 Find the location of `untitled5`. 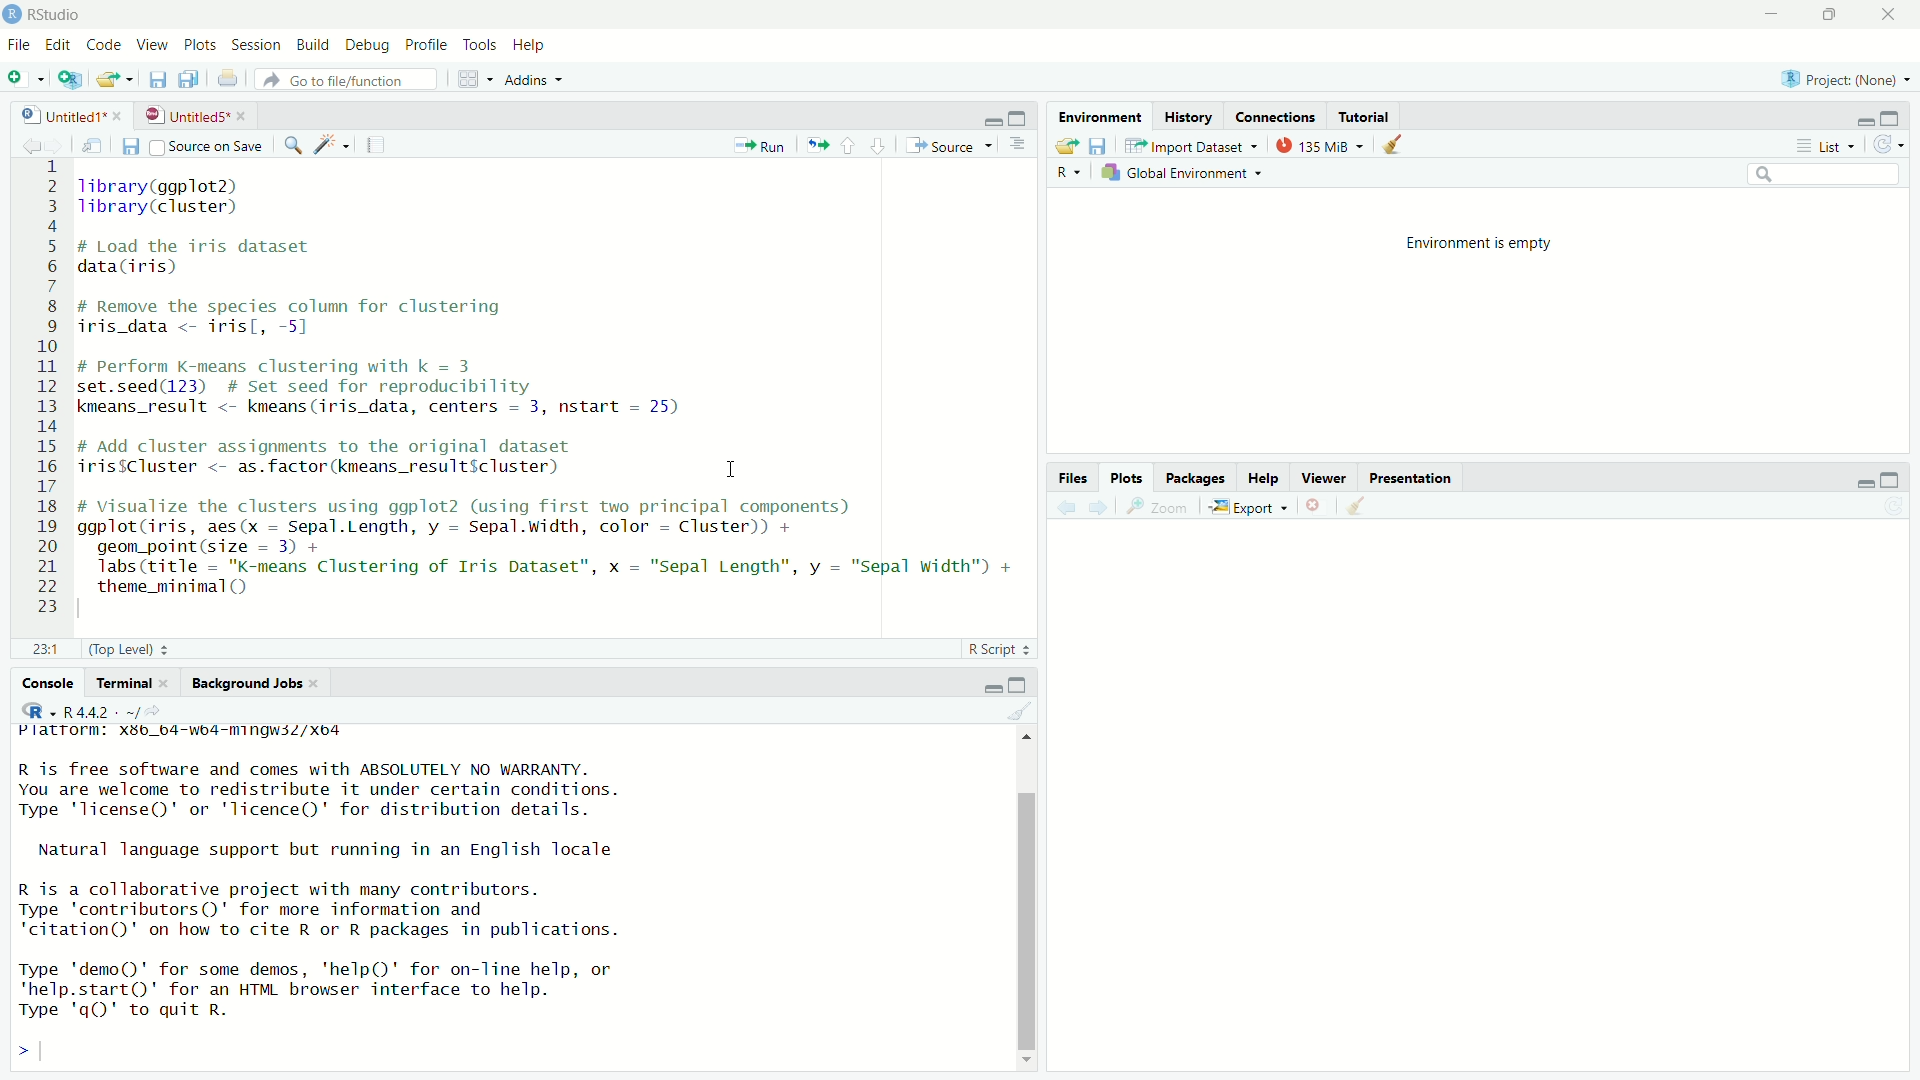

untitled5 is located at coordinates (183, 113).